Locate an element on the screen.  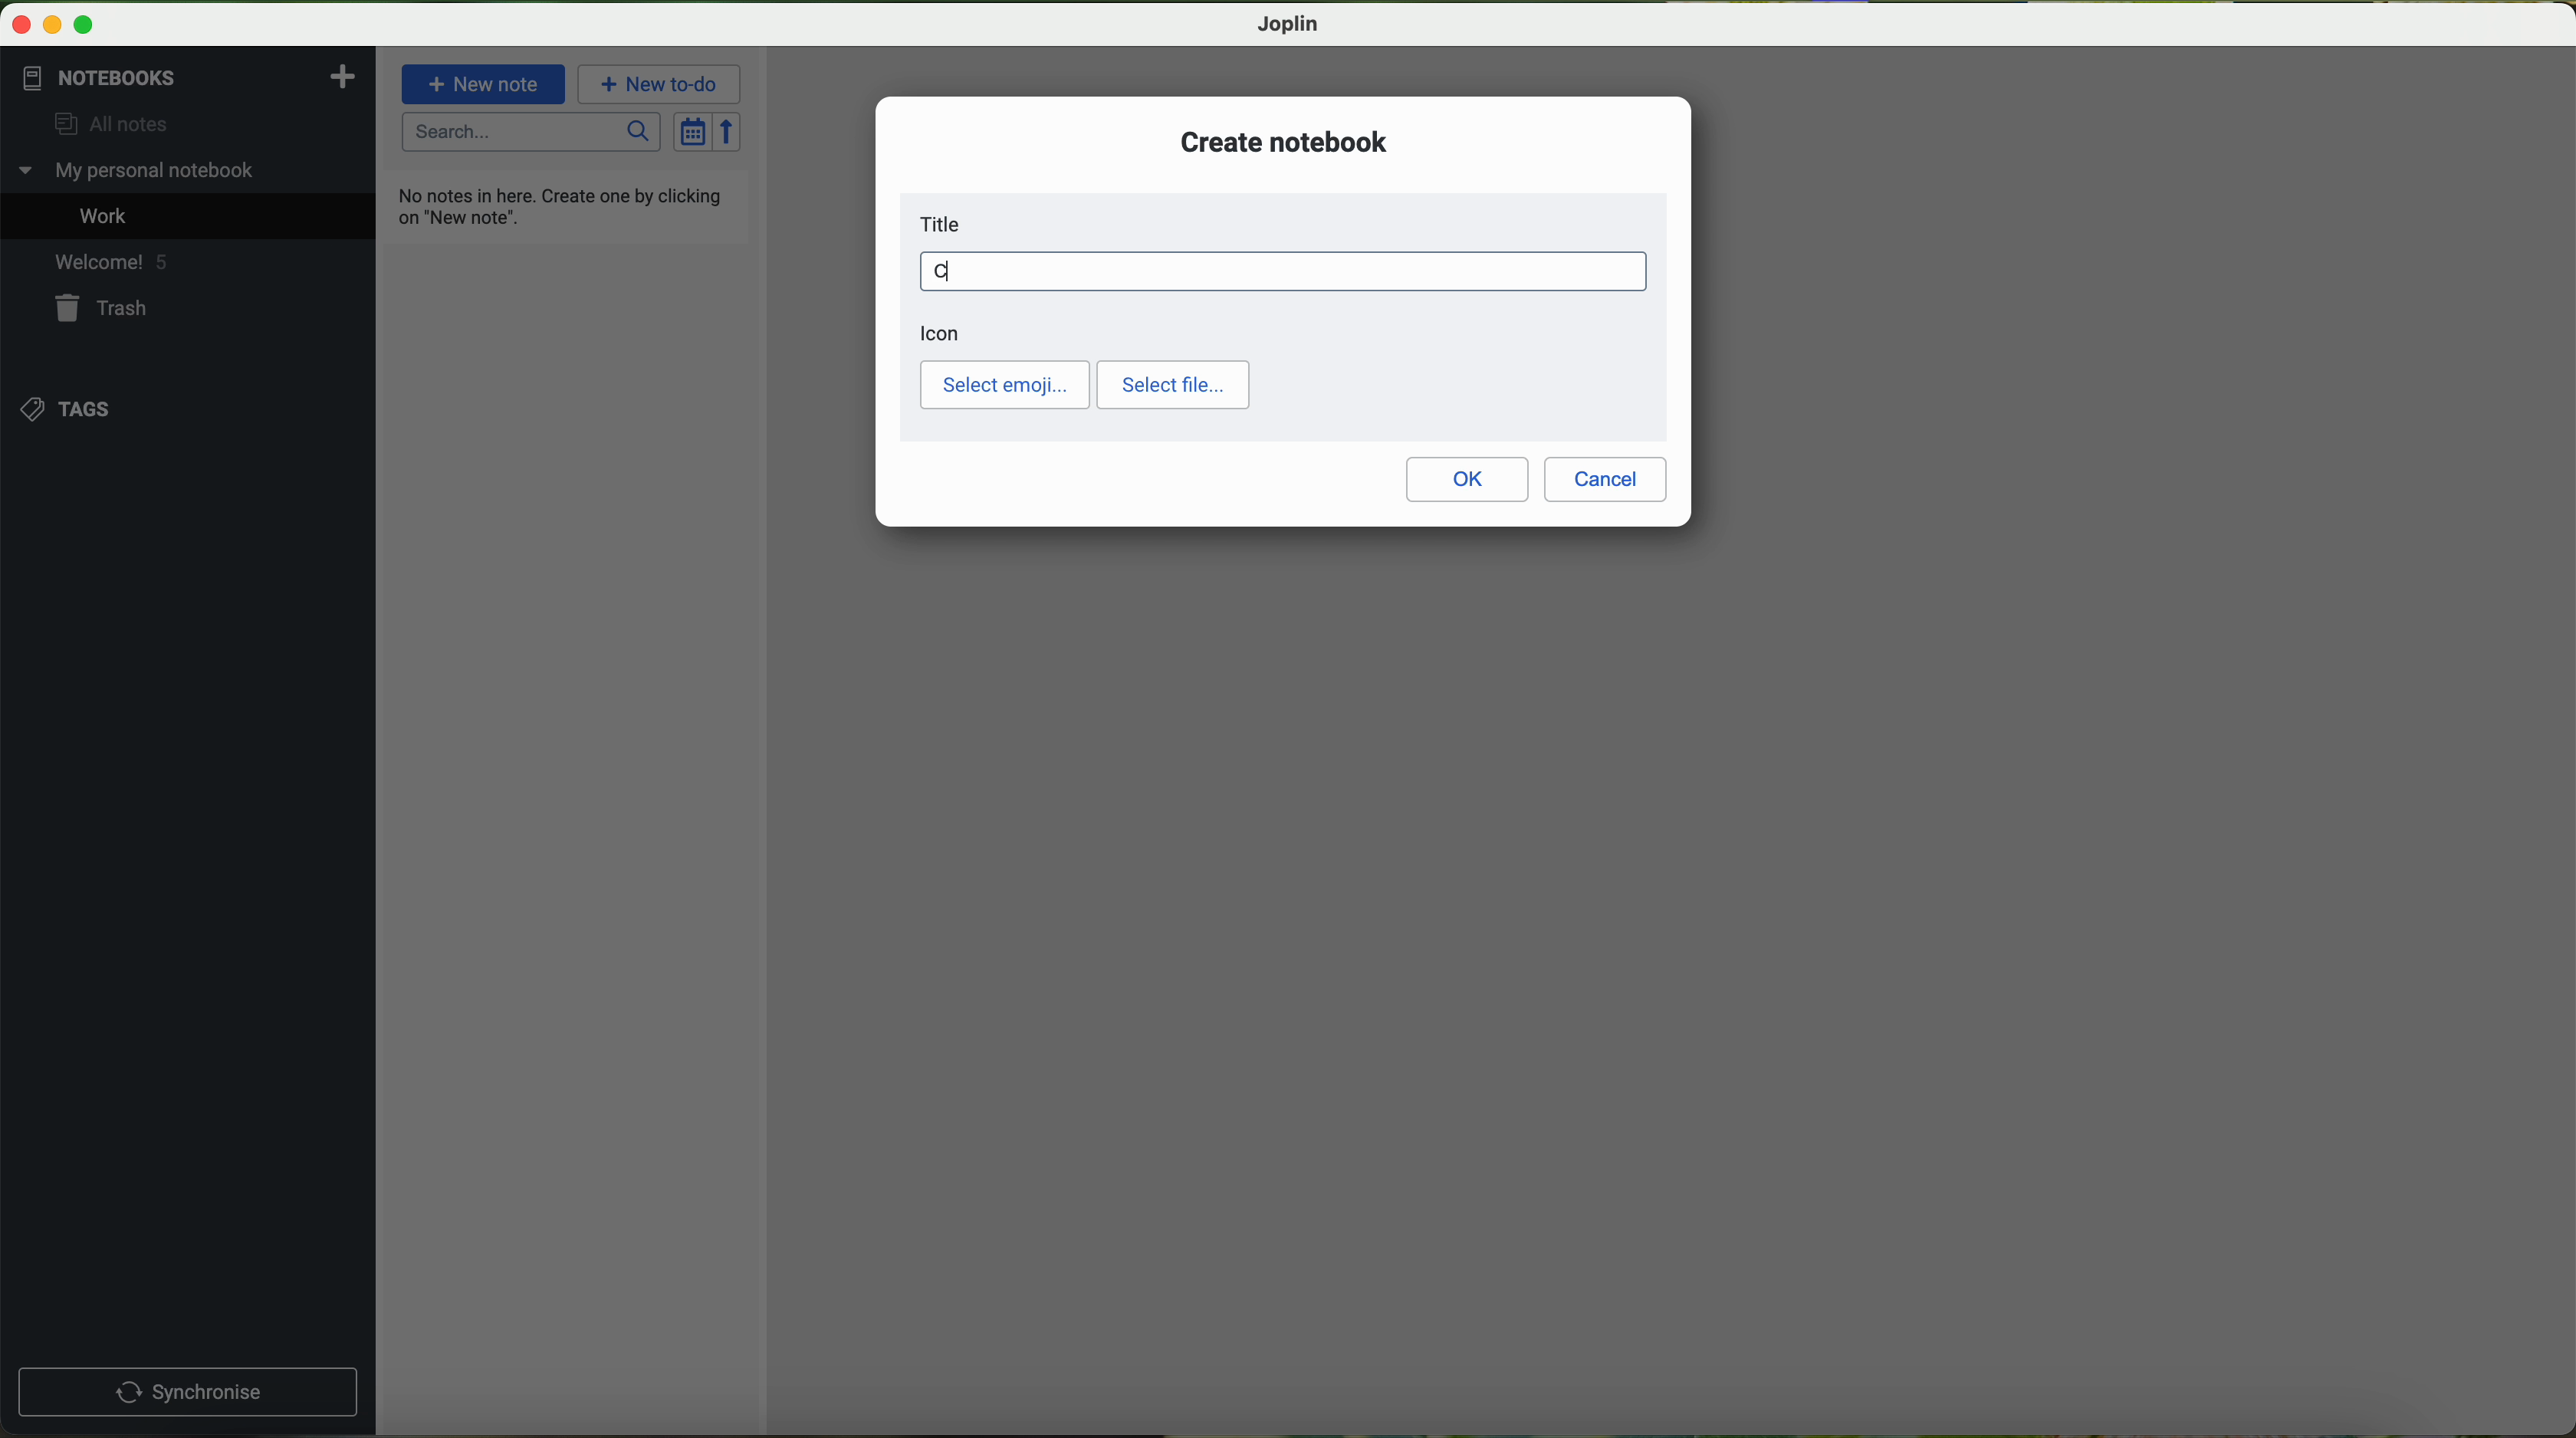
joplin is located at coordinates (1289, 24).